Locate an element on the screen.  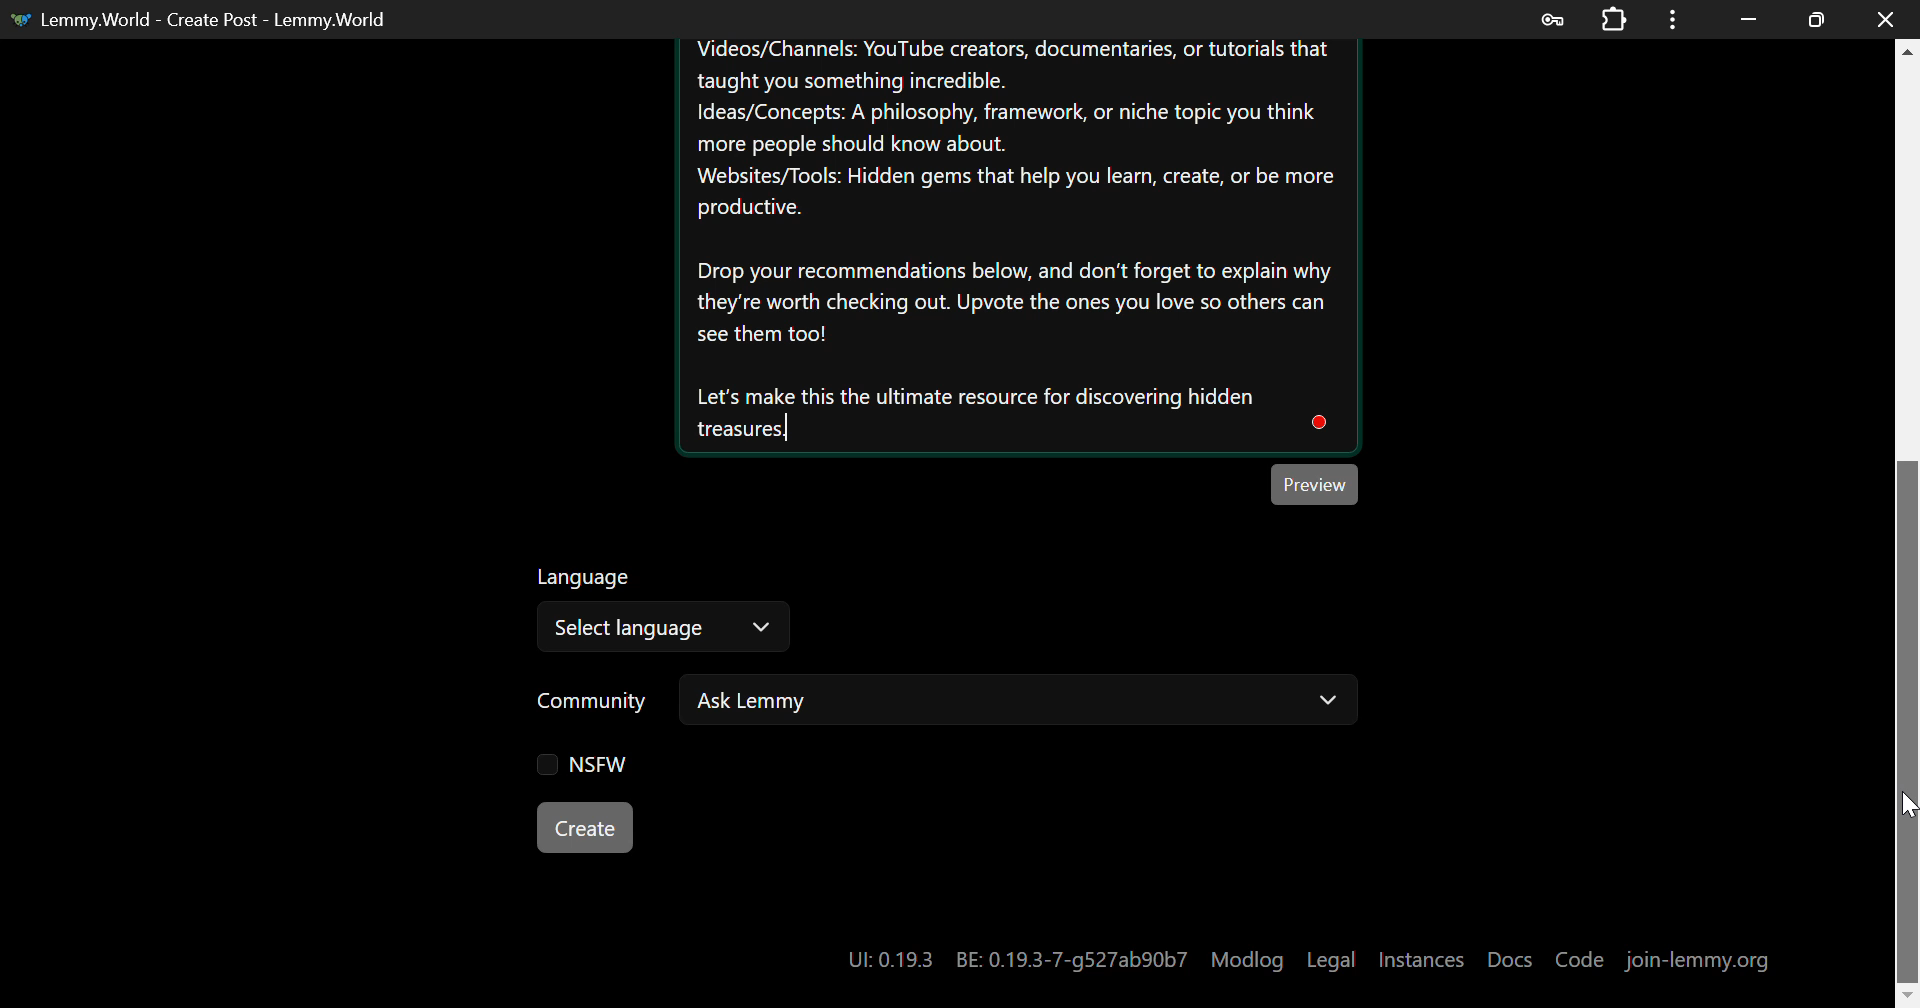
Menu is located at coordinates (1673, 19).